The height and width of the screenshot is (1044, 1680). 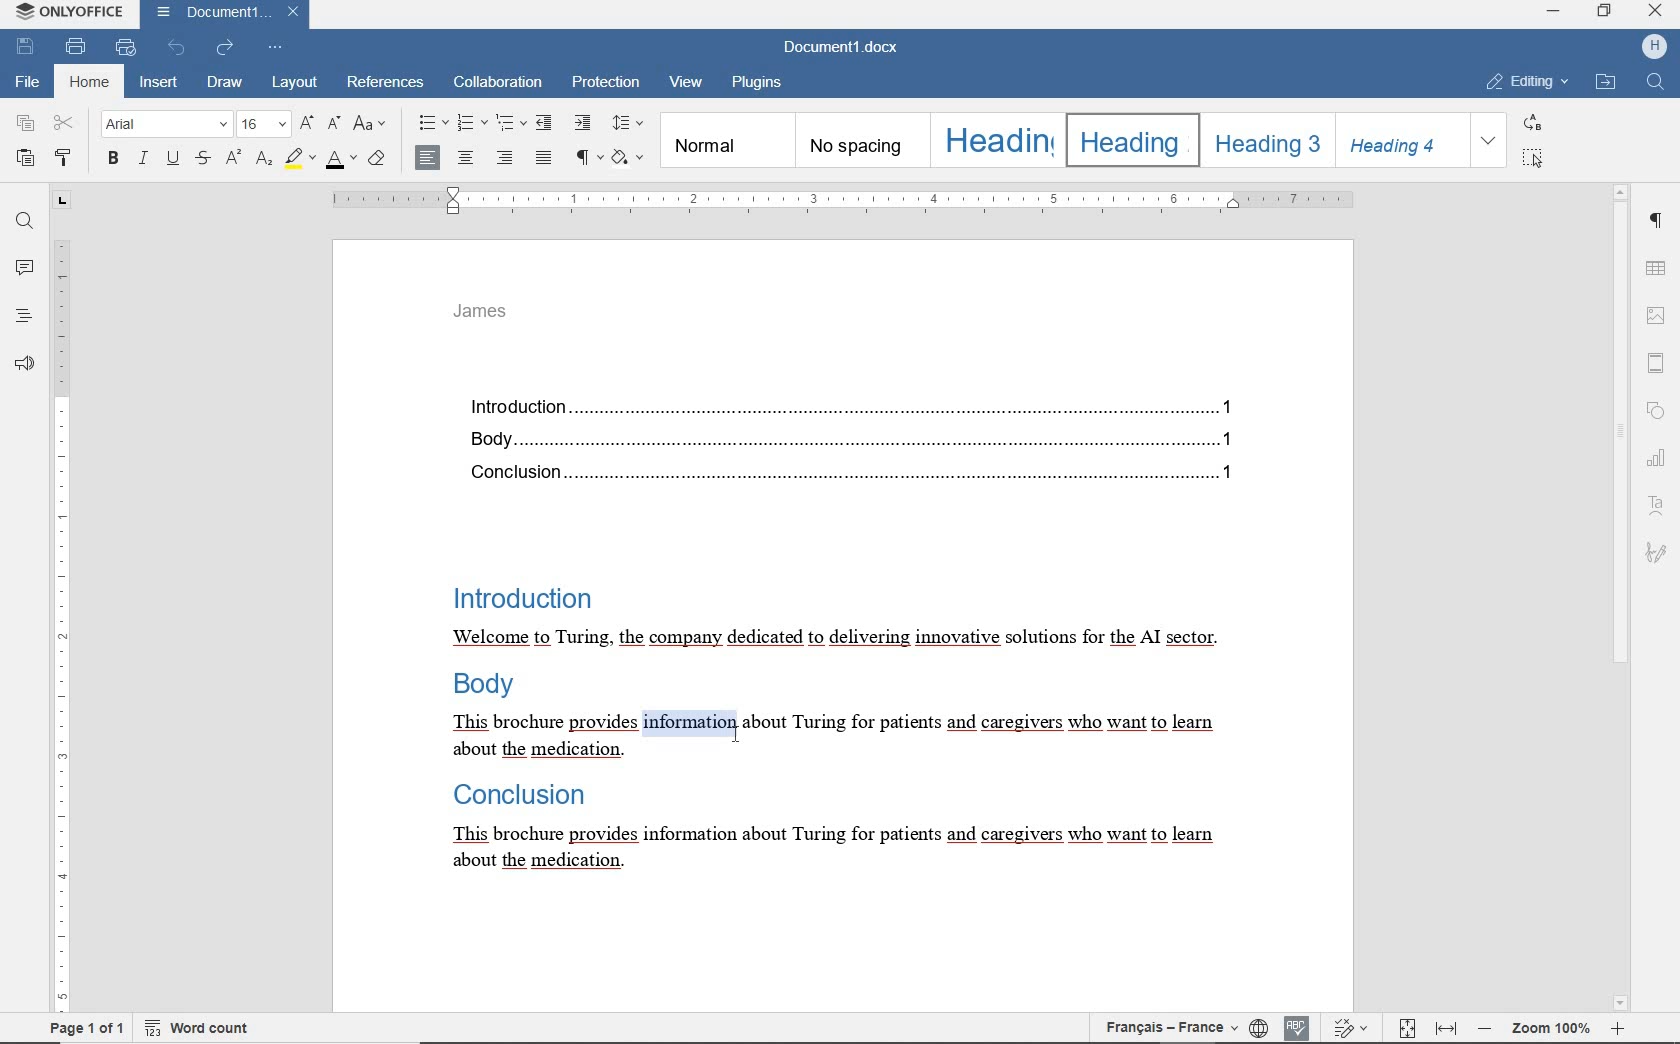 I want to click on SET DOCUMENT LANGUAGE, so click(x=1259, y=1030).